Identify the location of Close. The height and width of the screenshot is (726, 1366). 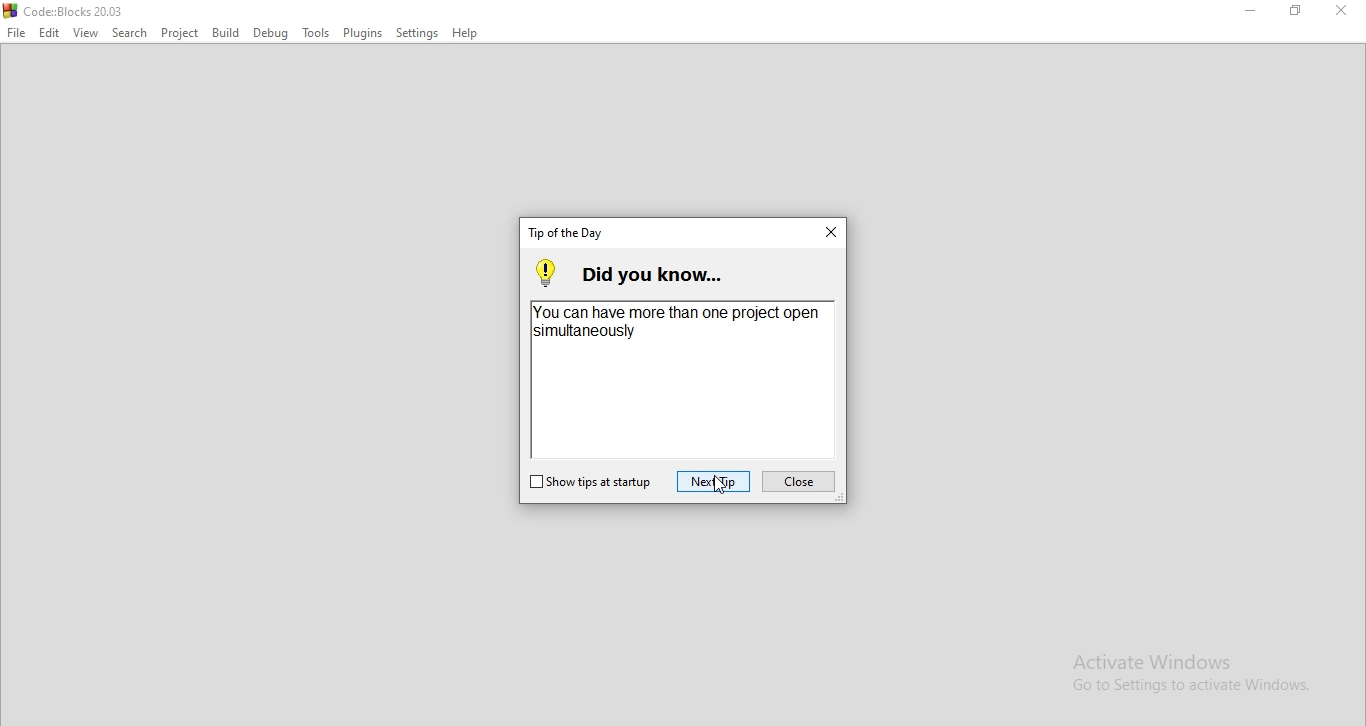
(1337, 11).